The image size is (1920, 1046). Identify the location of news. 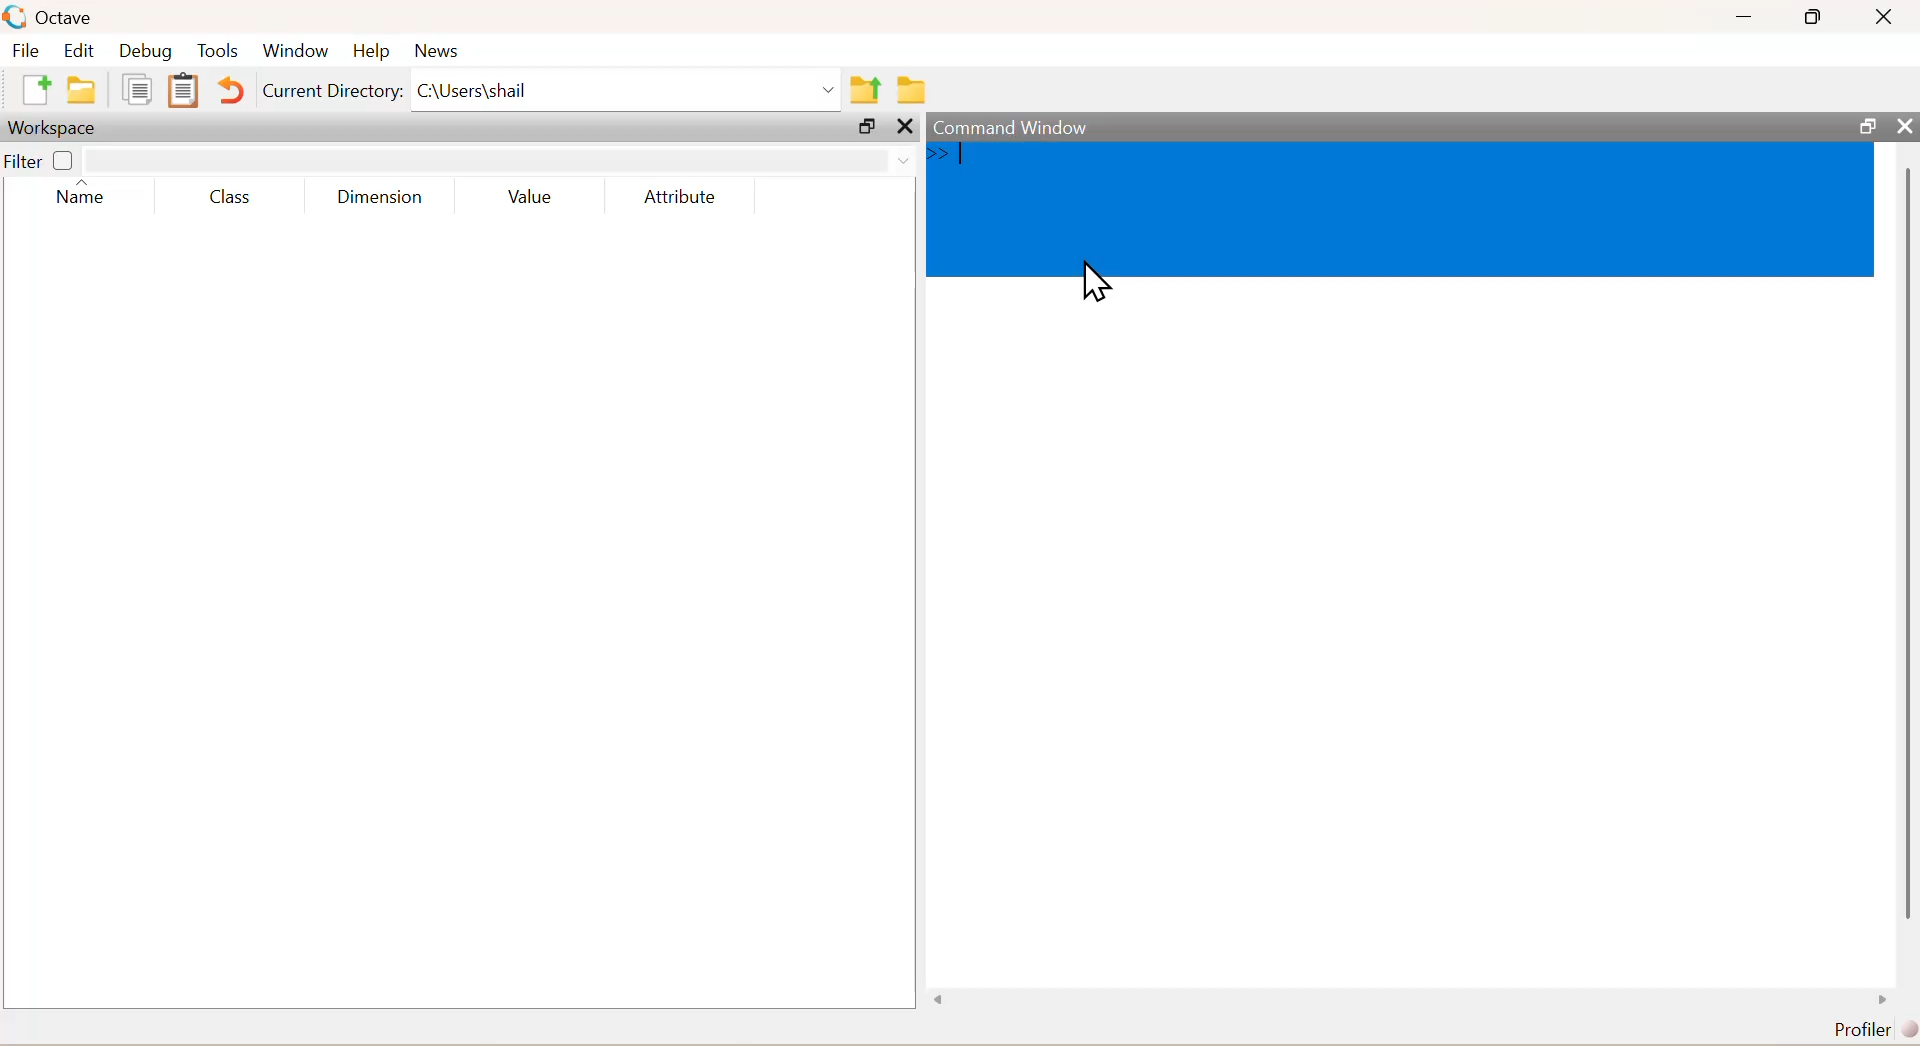
(440, 51).